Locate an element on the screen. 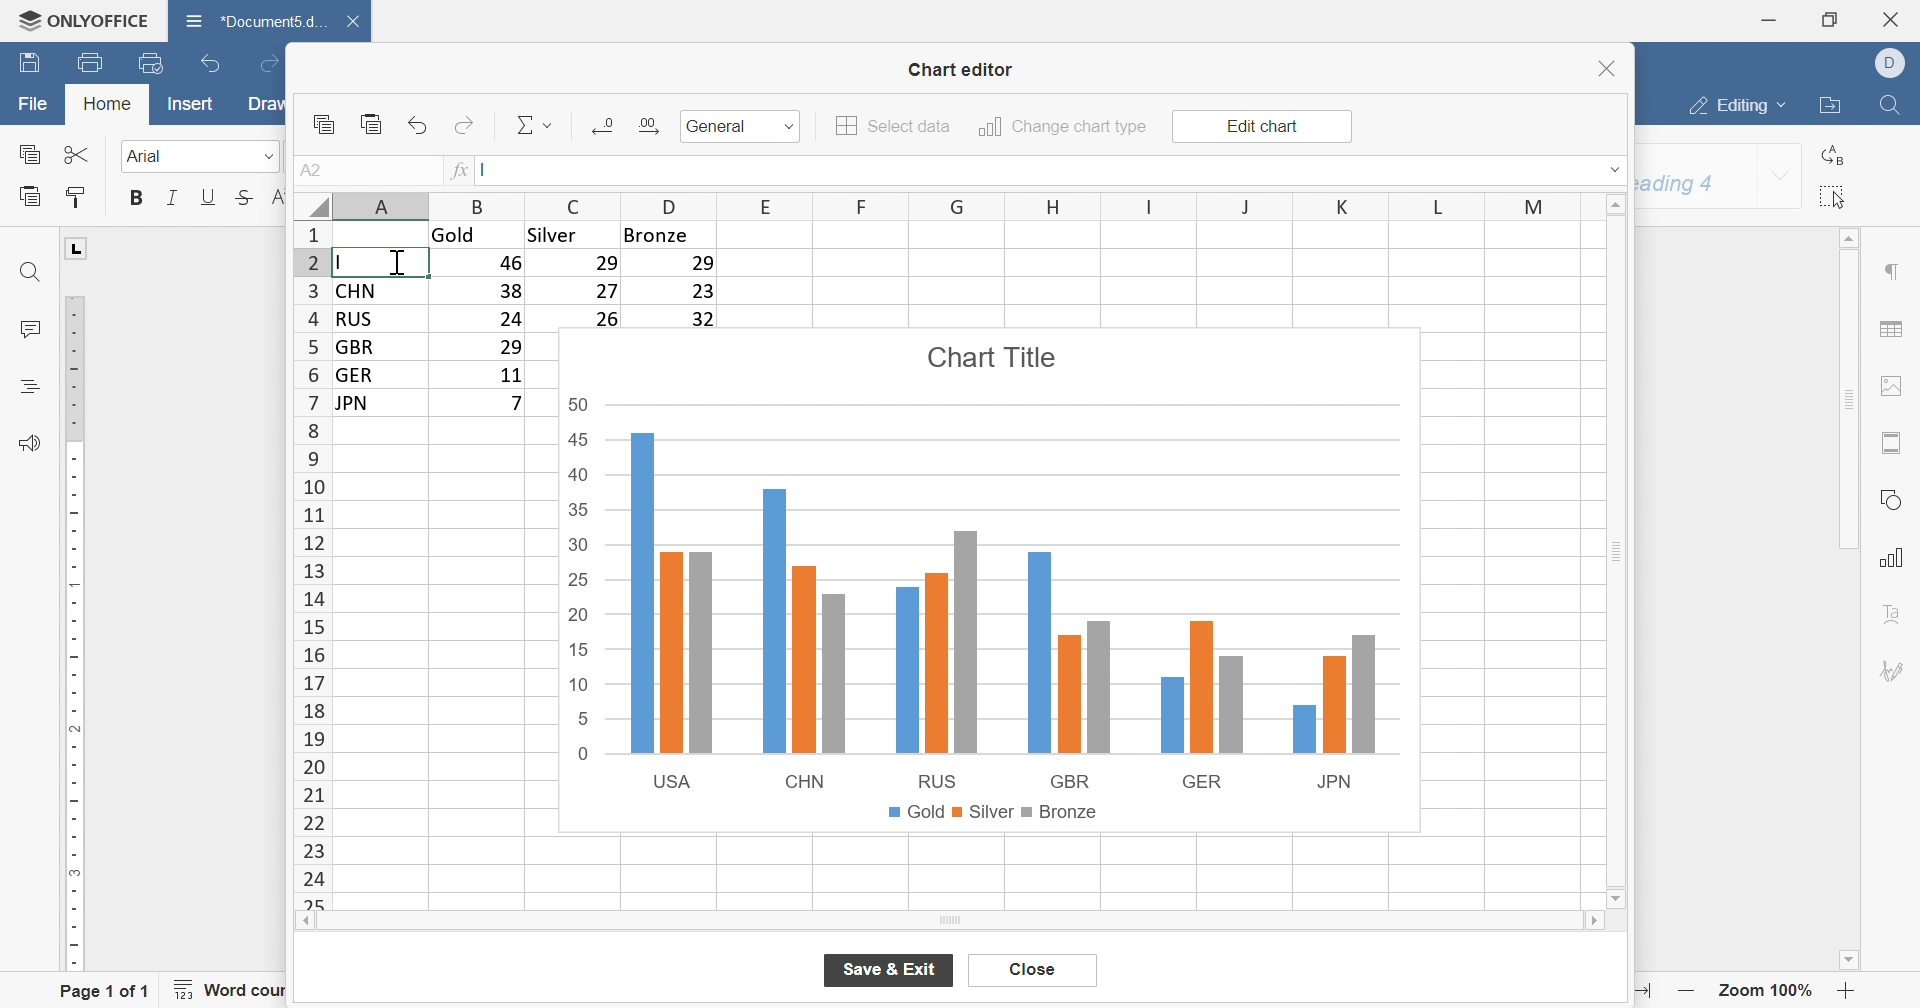  Cursor is located at coordinates (406, 258).